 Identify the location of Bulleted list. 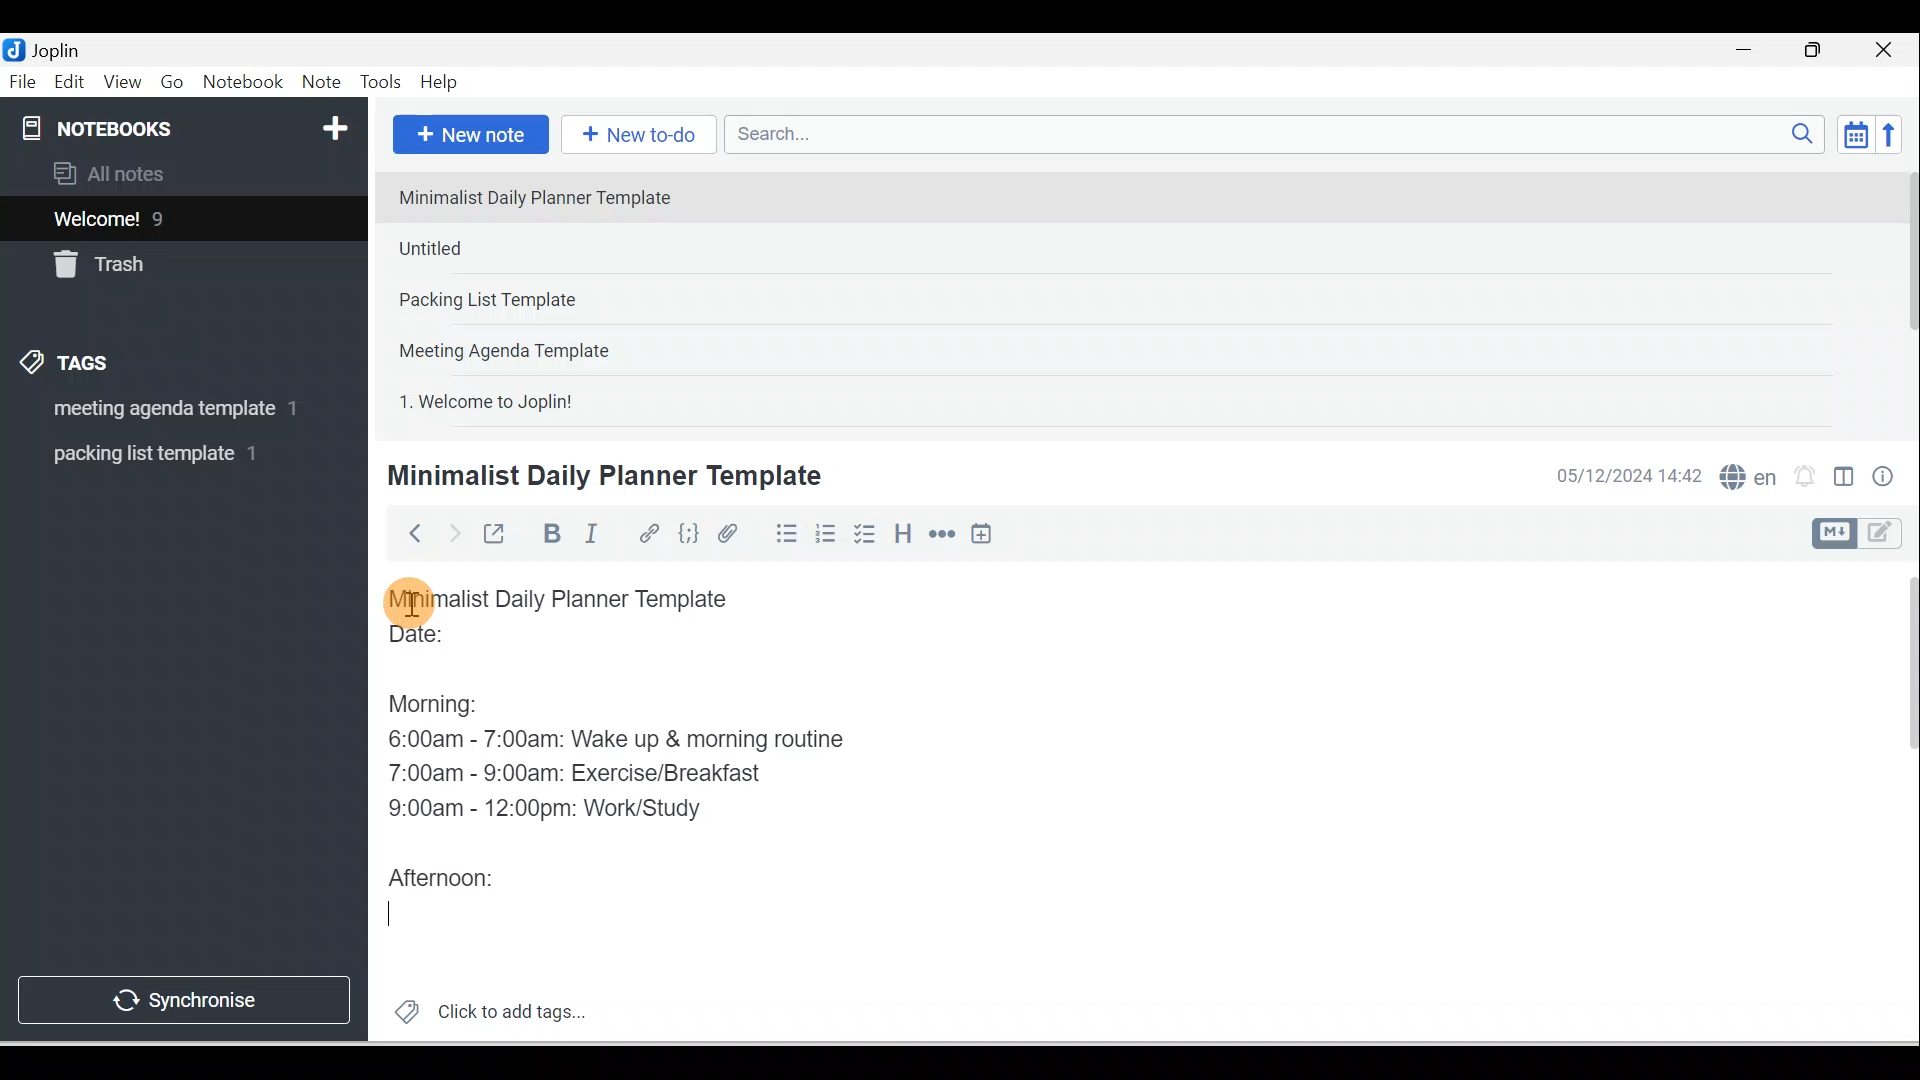
(782, 533).